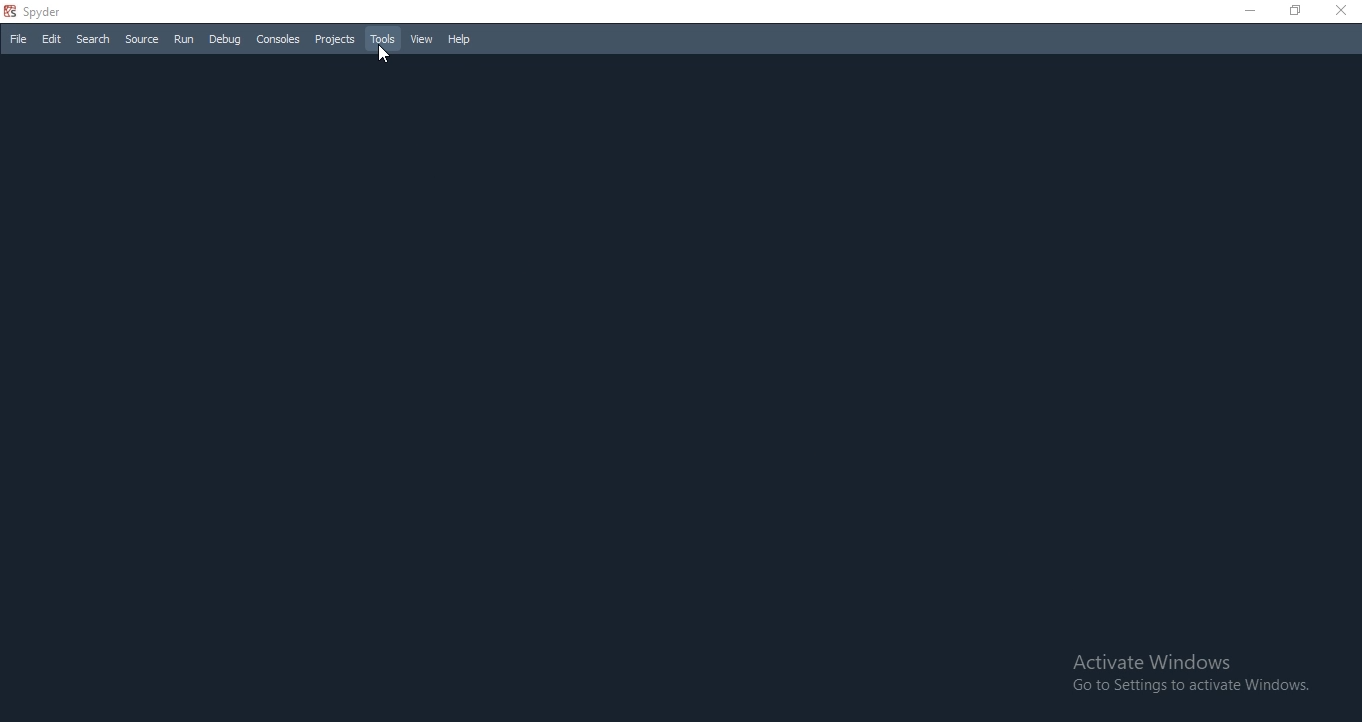 The height and width of the screenshot is (722, 1362). I want to click on Source, so click(141, 39).